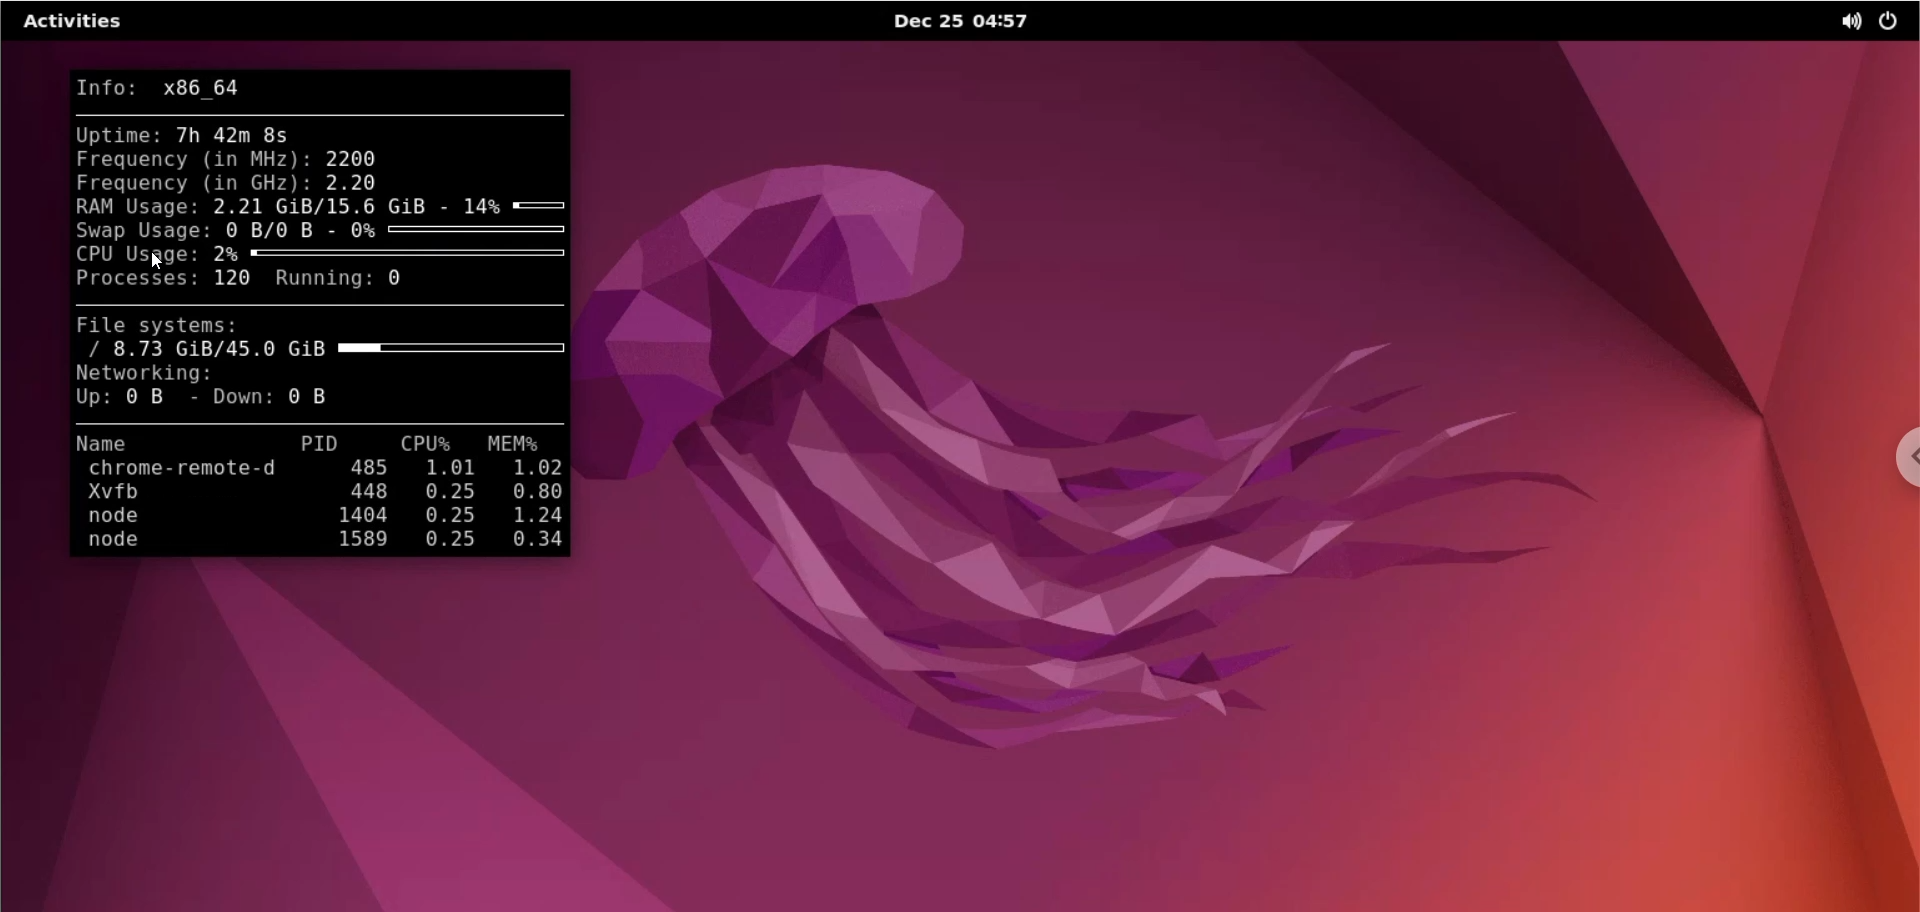 The width and height of the screenshot is (1920, 912). I want to click on CPU usage, so click(134, 253).